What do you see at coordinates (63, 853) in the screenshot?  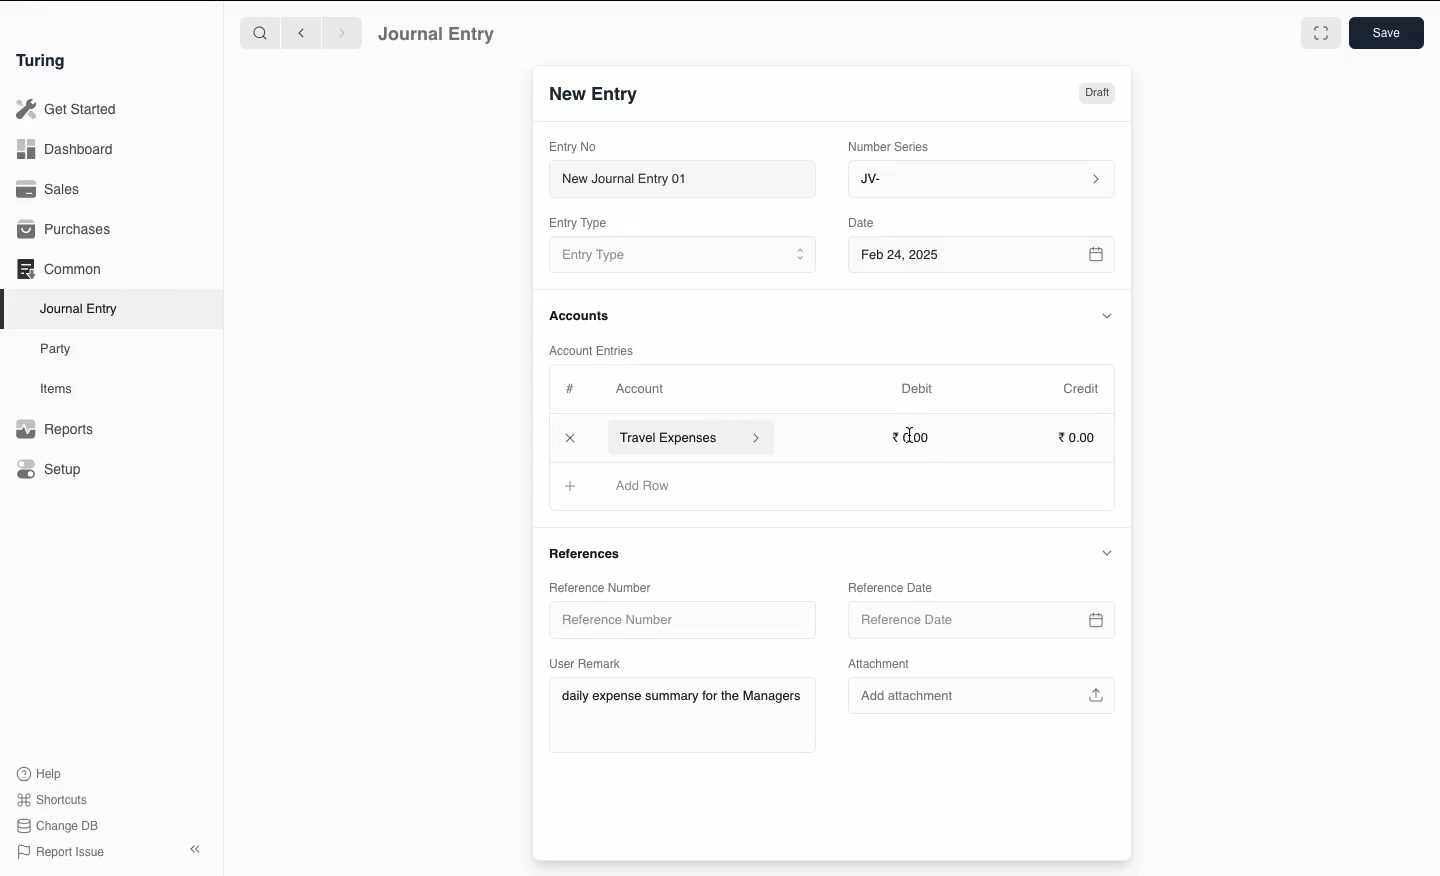 I see `Report Issue` at bounding box center [63, 853].